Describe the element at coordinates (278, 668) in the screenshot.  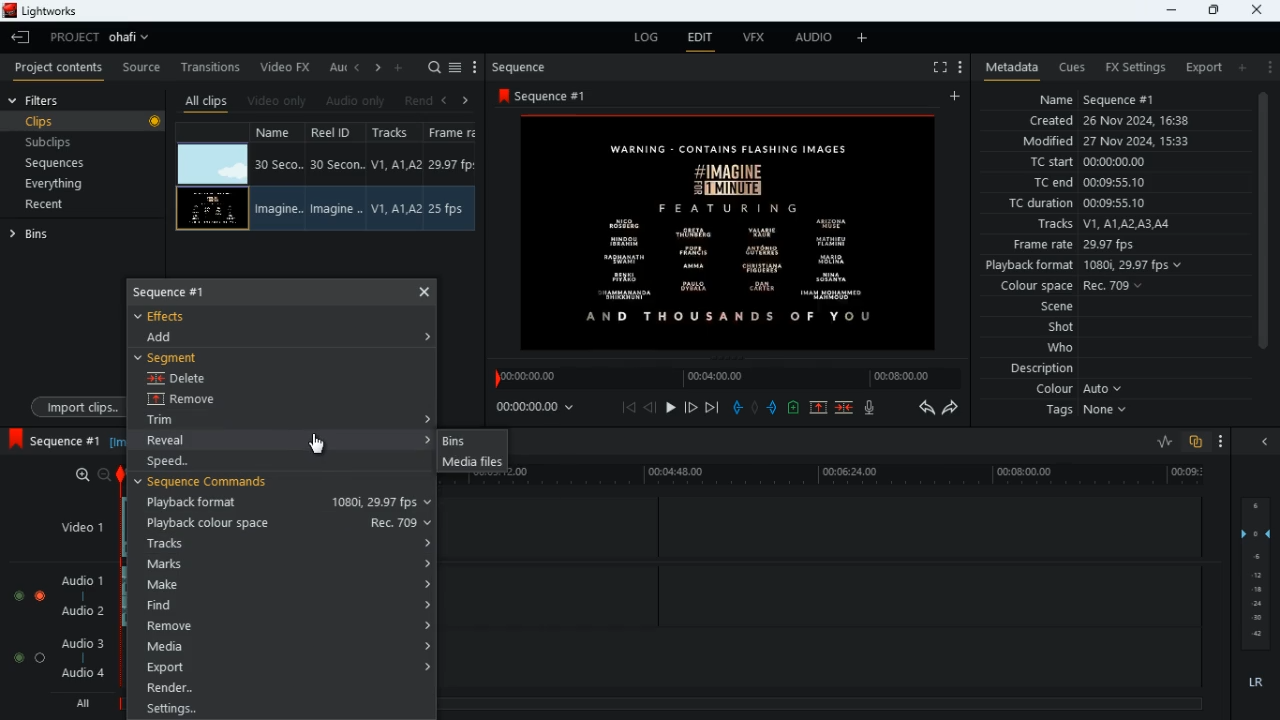
I see `export` at that location.